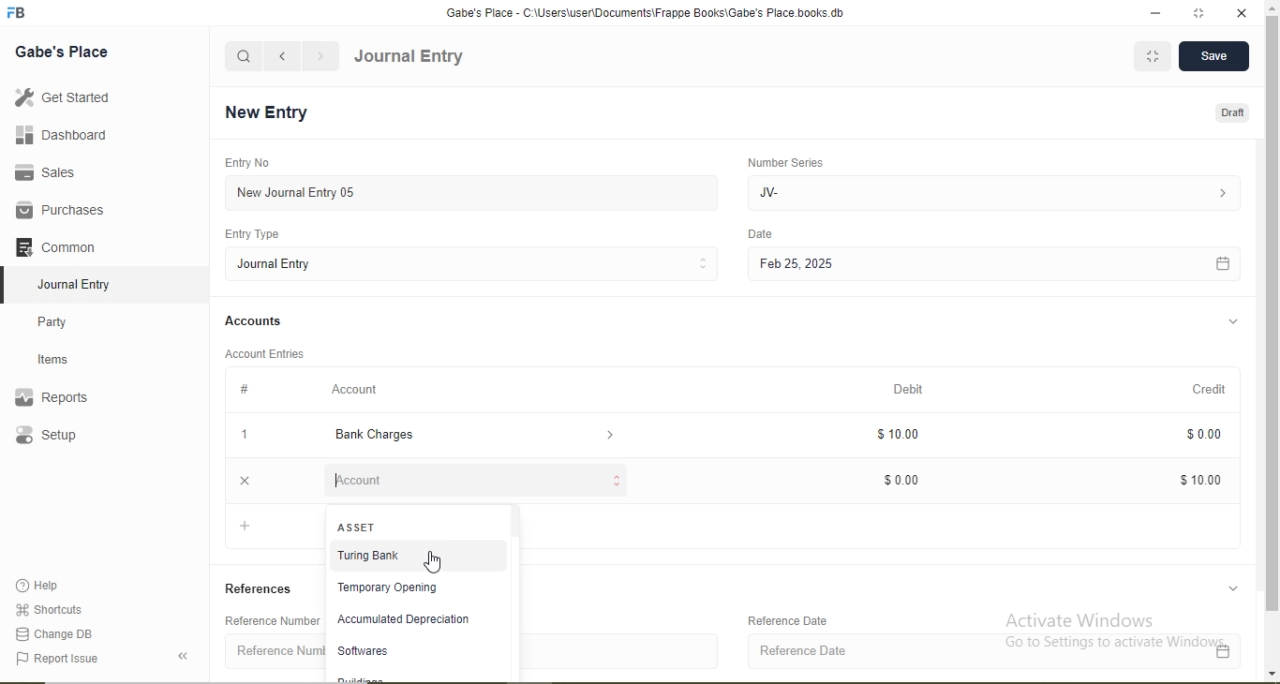 This screenshot has height=684, width=1280. What do you see at coordinates (1243, 13) in the screenshot?
I see `close` at bounding box center [1243, 13].